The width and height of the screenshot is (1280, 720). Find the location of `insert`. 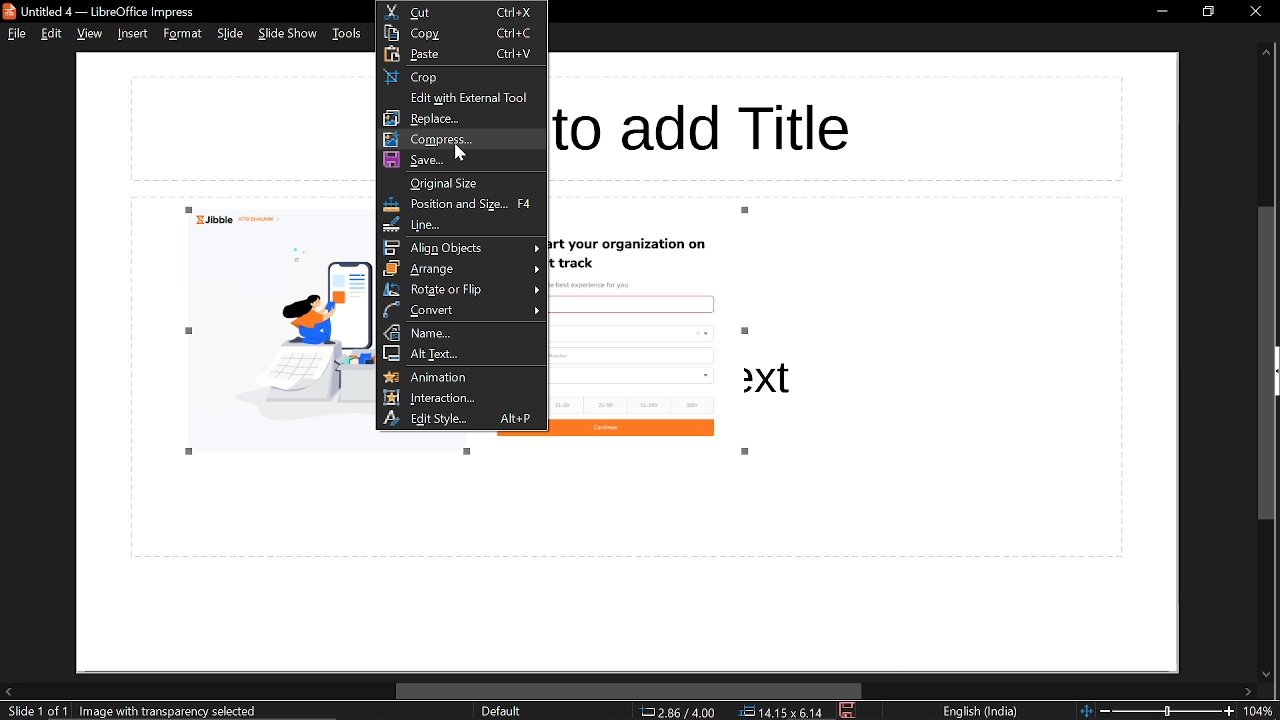

insert is located at coordinates (130, 33).